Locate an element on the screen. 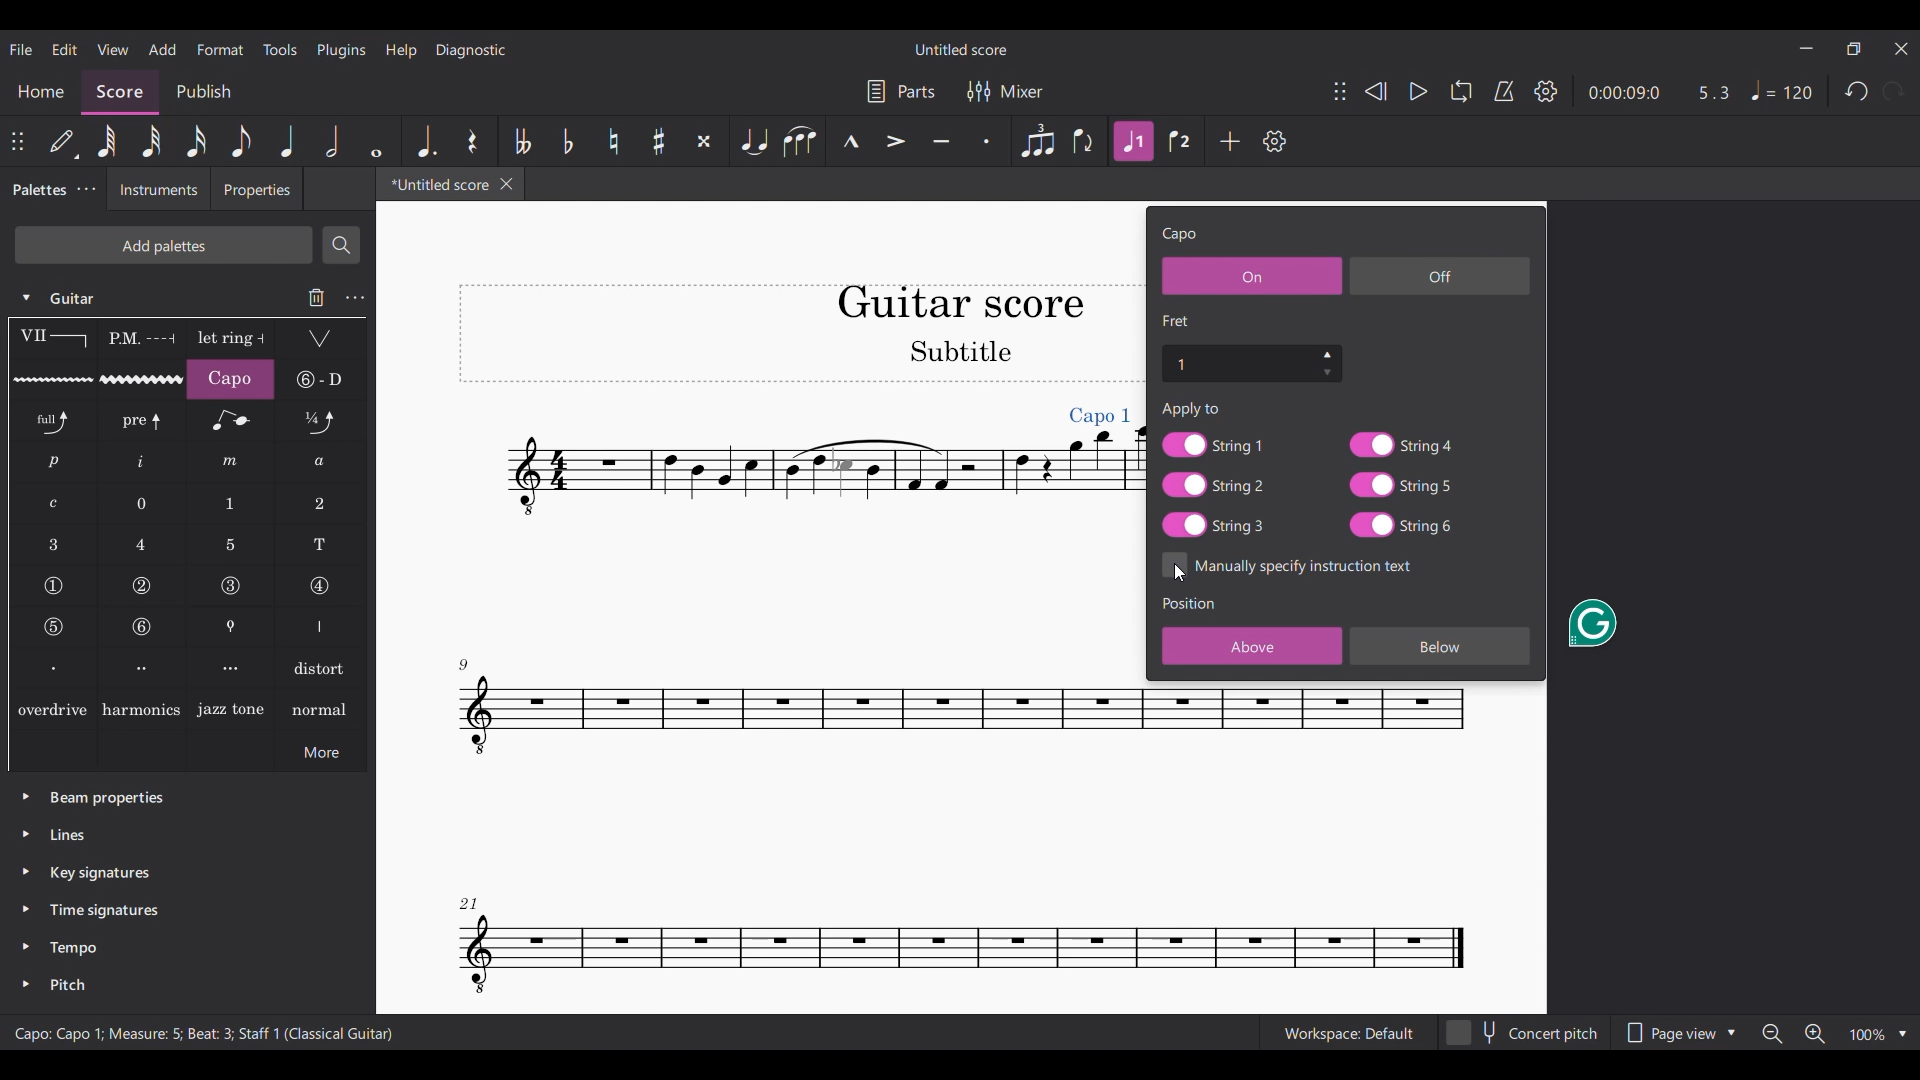  Plugins menu is located at coordinates (342, 51).